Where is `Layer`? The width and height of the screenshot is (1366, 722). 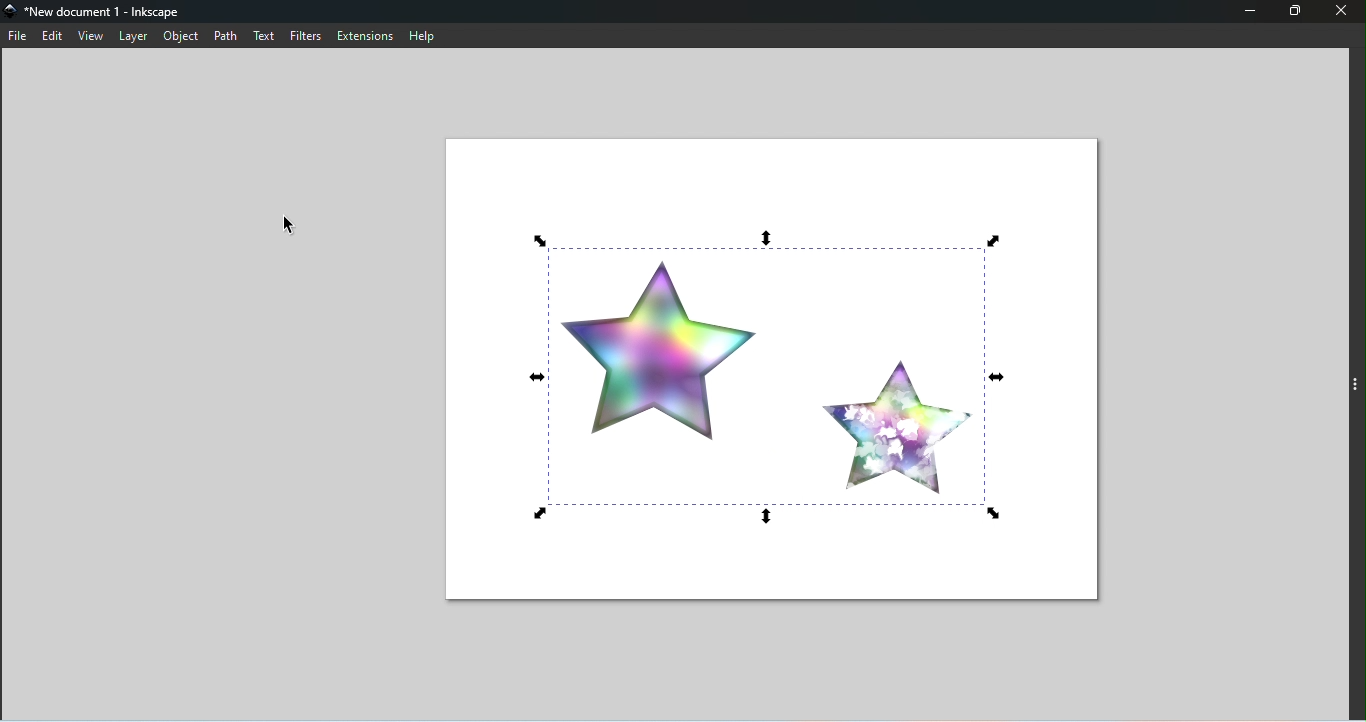 Layer is located at coordinates (134, 37).